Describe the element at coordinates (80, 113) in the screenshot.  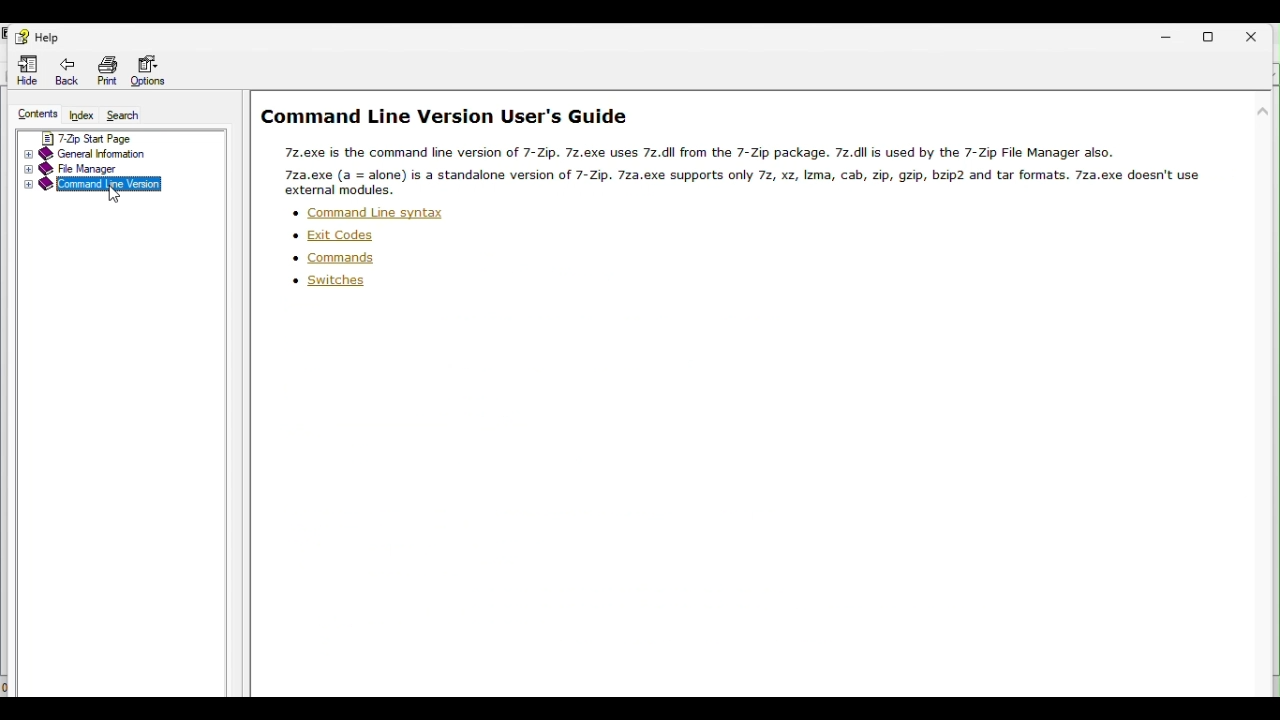
I see `Index` at that location.